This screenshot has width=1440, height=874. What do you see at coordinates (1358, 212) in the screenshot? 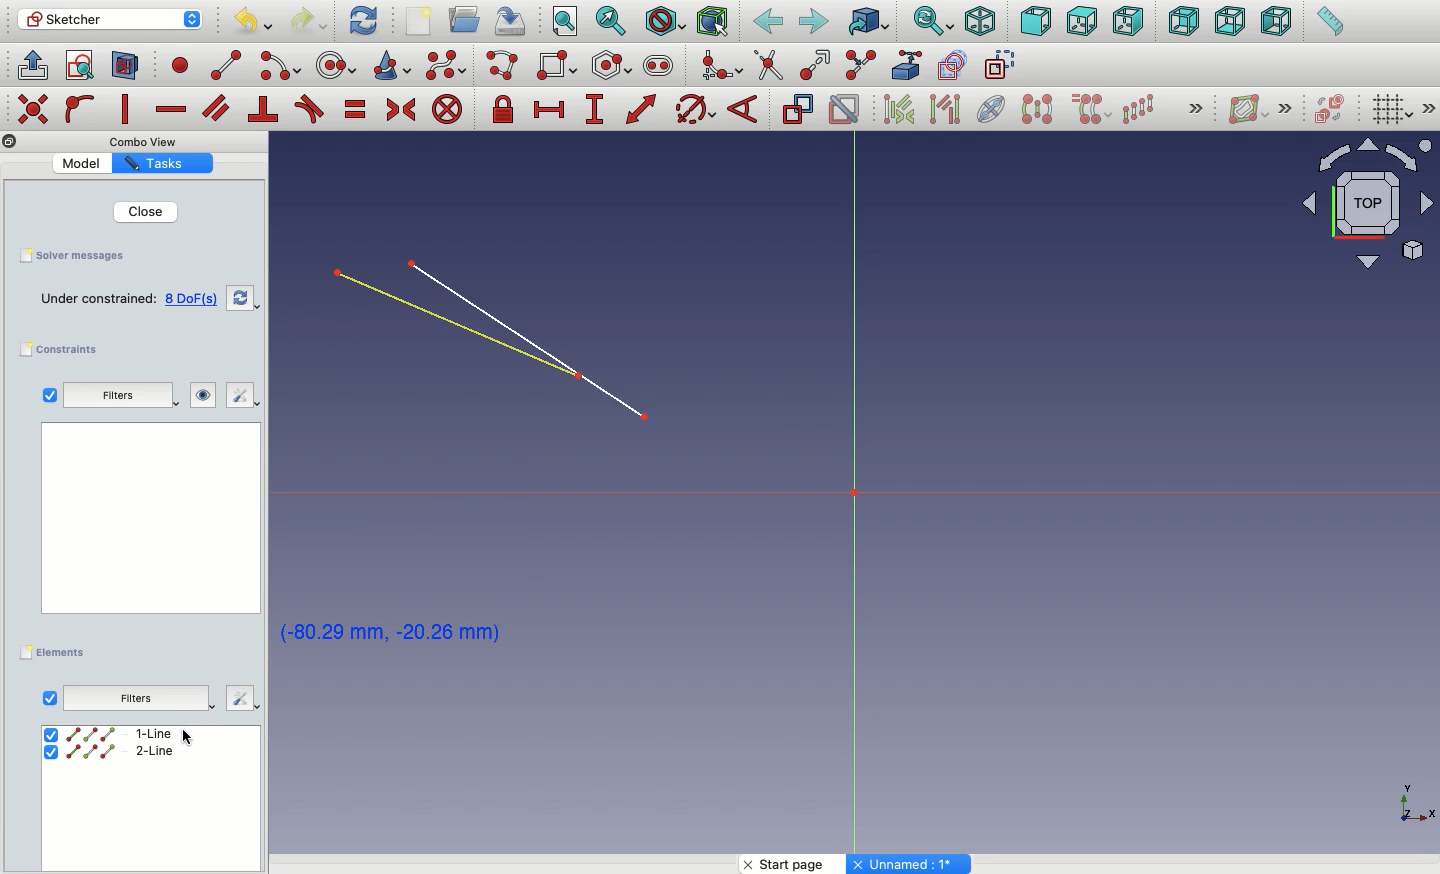
I see `` at bounding box center [1358, 212].